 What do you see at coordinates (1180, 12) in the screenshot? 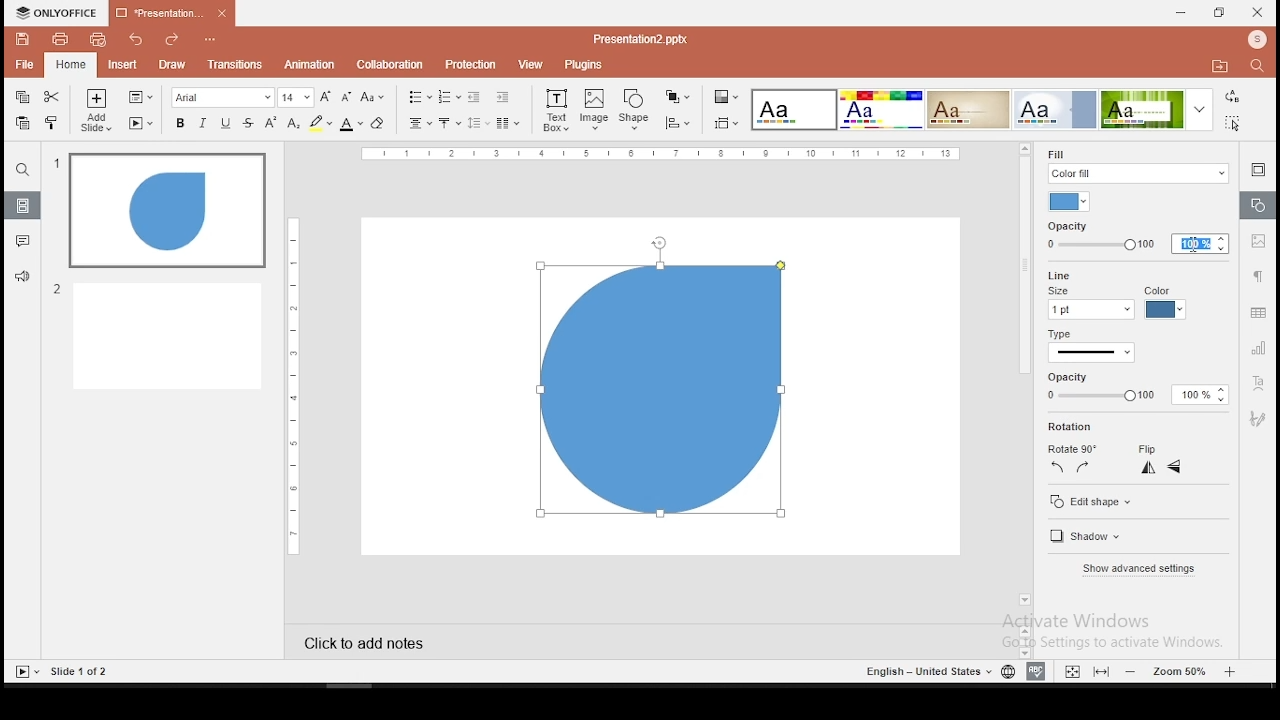
I see `minimize` at bounding box center [1180, 12].